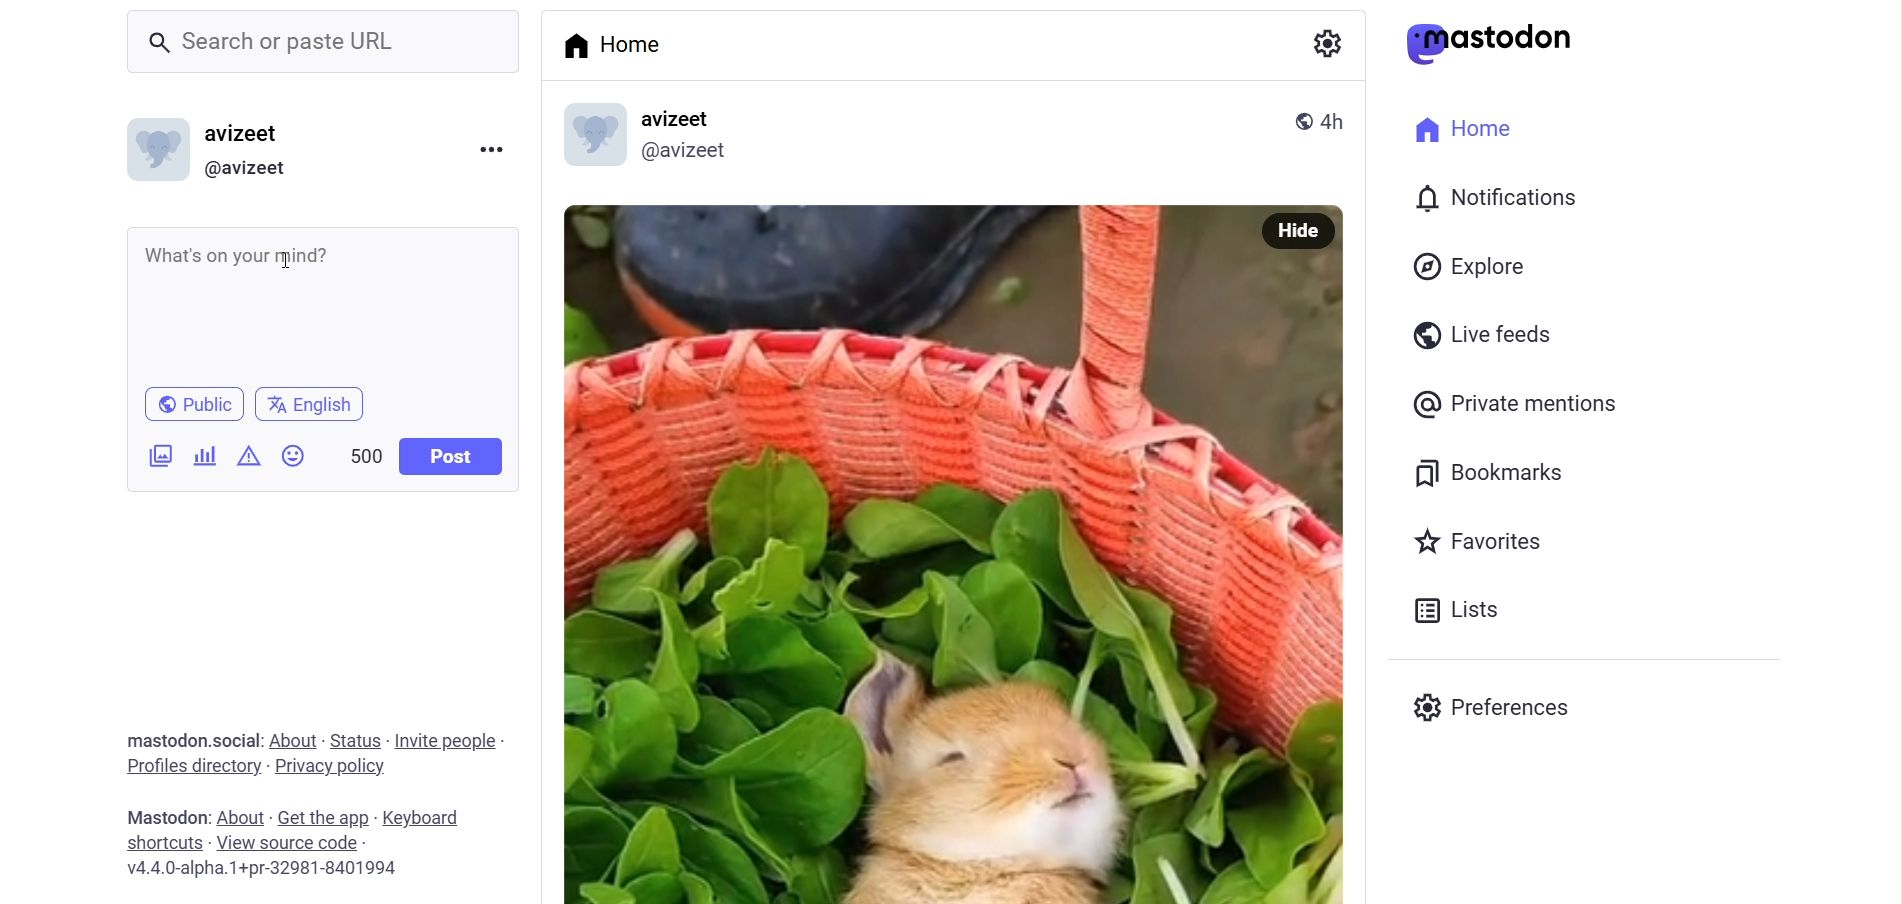 This screenshot has width=1902, height=904. What do you see at coordinates (330, 771) in the screenshot?
I see `privacy policy` at bounding box center [330, 771].